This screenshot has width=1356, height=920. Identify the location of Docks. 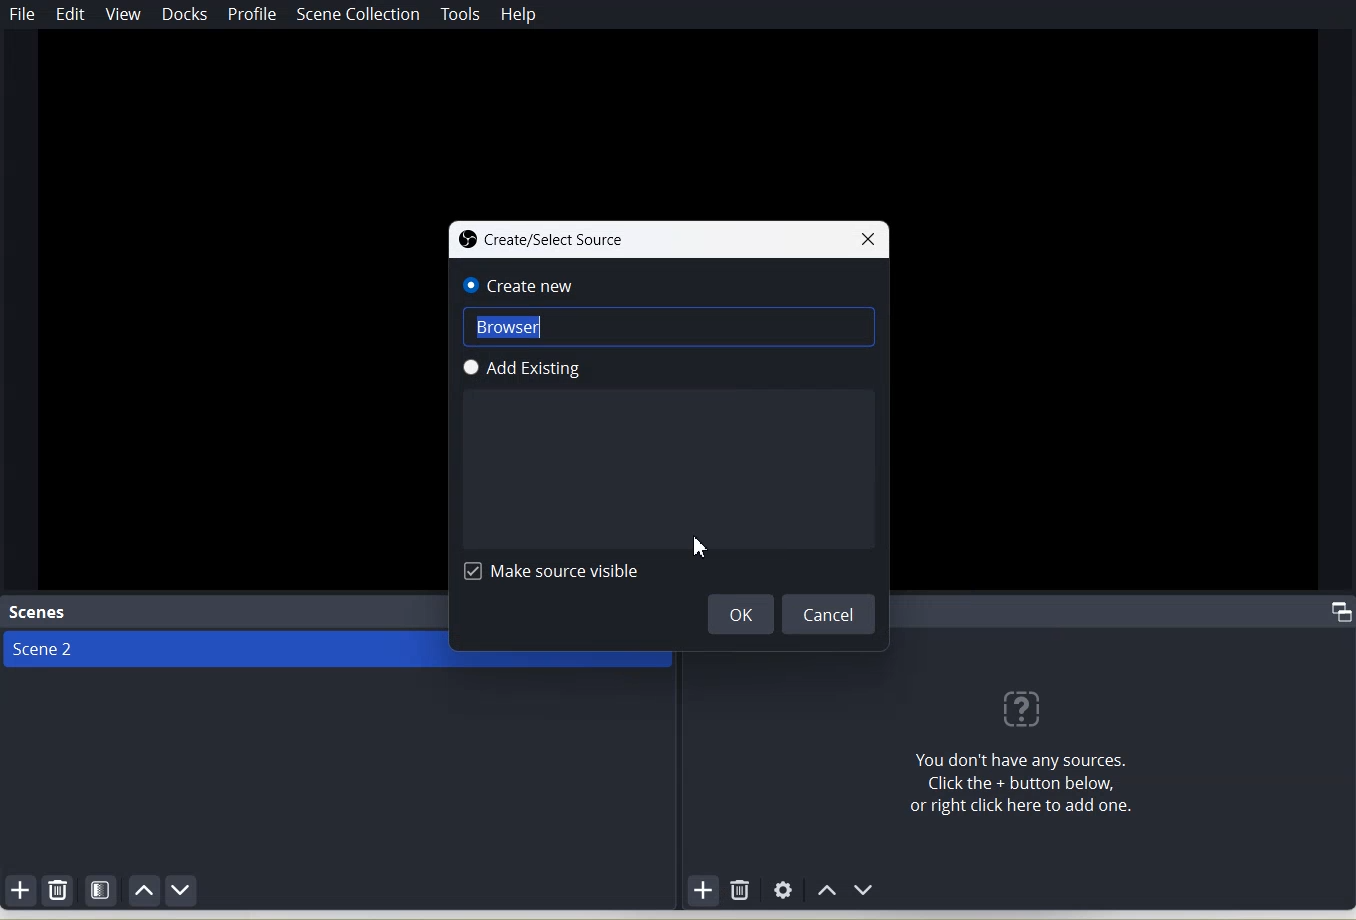
(187, 15).